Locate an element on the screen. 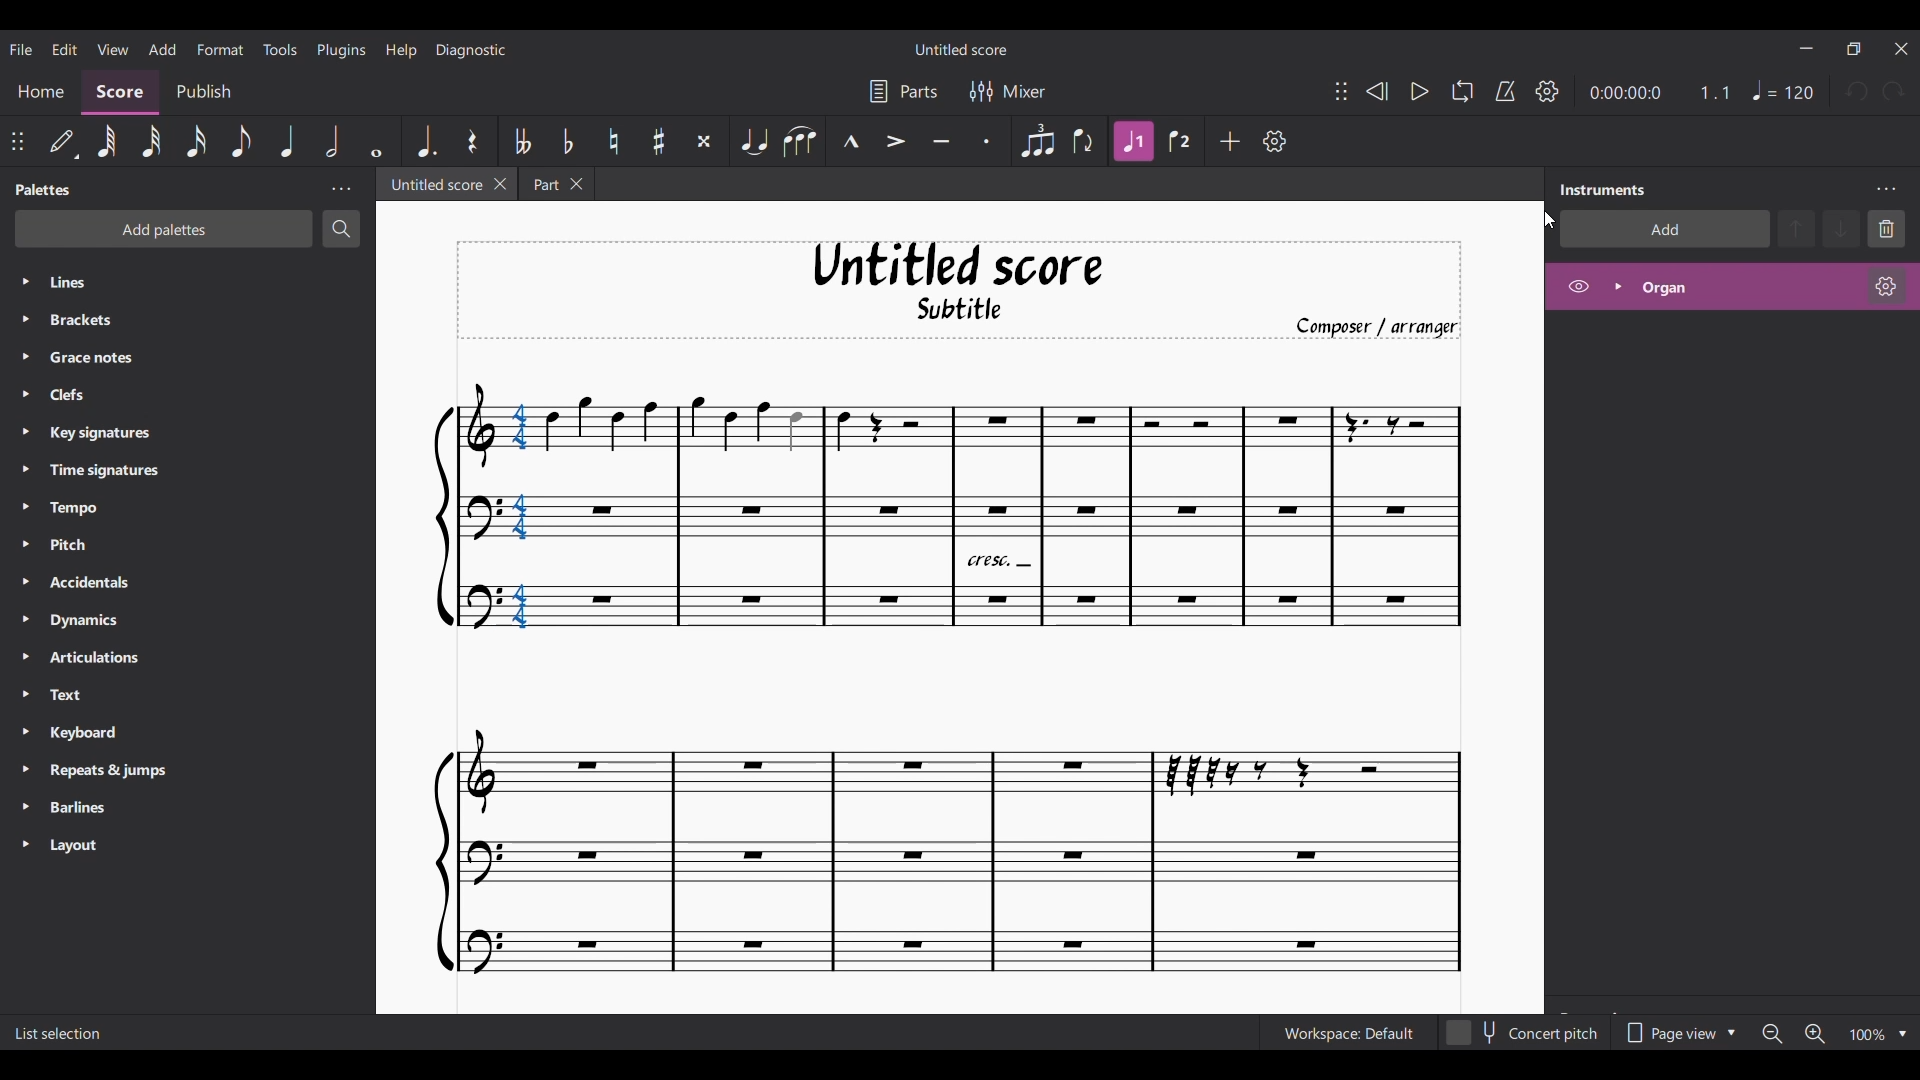 The height and width of the screenshot is (1080, 1920). Move selection up is located at coordinates (1796, 229).